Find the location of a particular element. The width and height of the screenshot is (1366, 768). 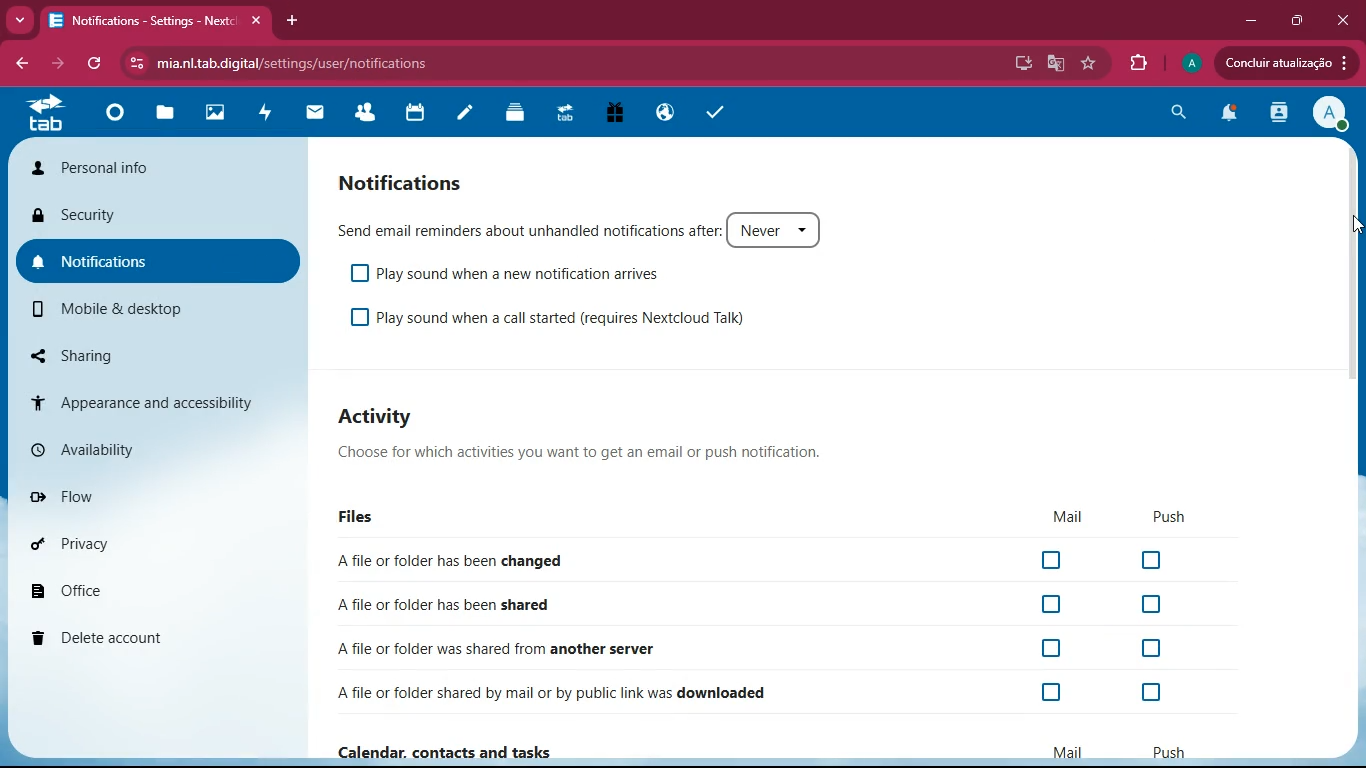

personal info is located at coordinates (126, 168).